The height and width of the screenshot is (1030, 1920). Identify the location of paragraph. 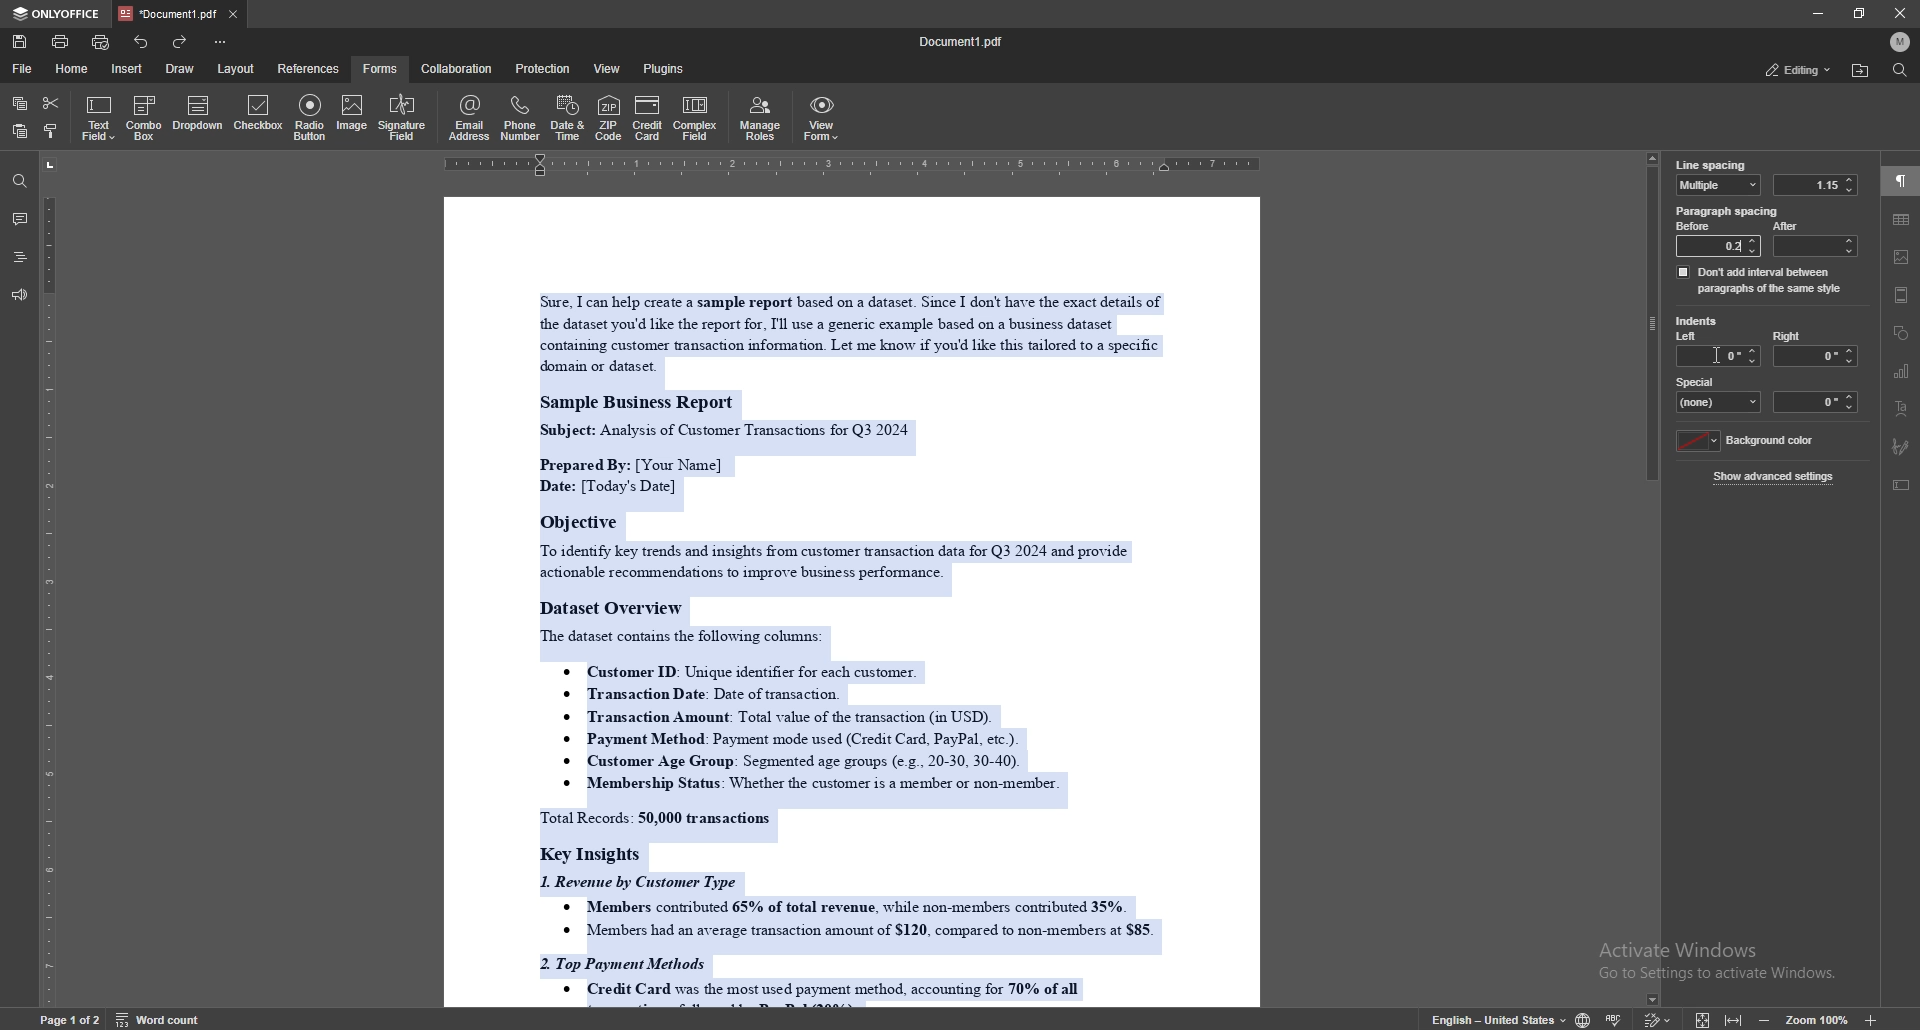
(1901, 182).